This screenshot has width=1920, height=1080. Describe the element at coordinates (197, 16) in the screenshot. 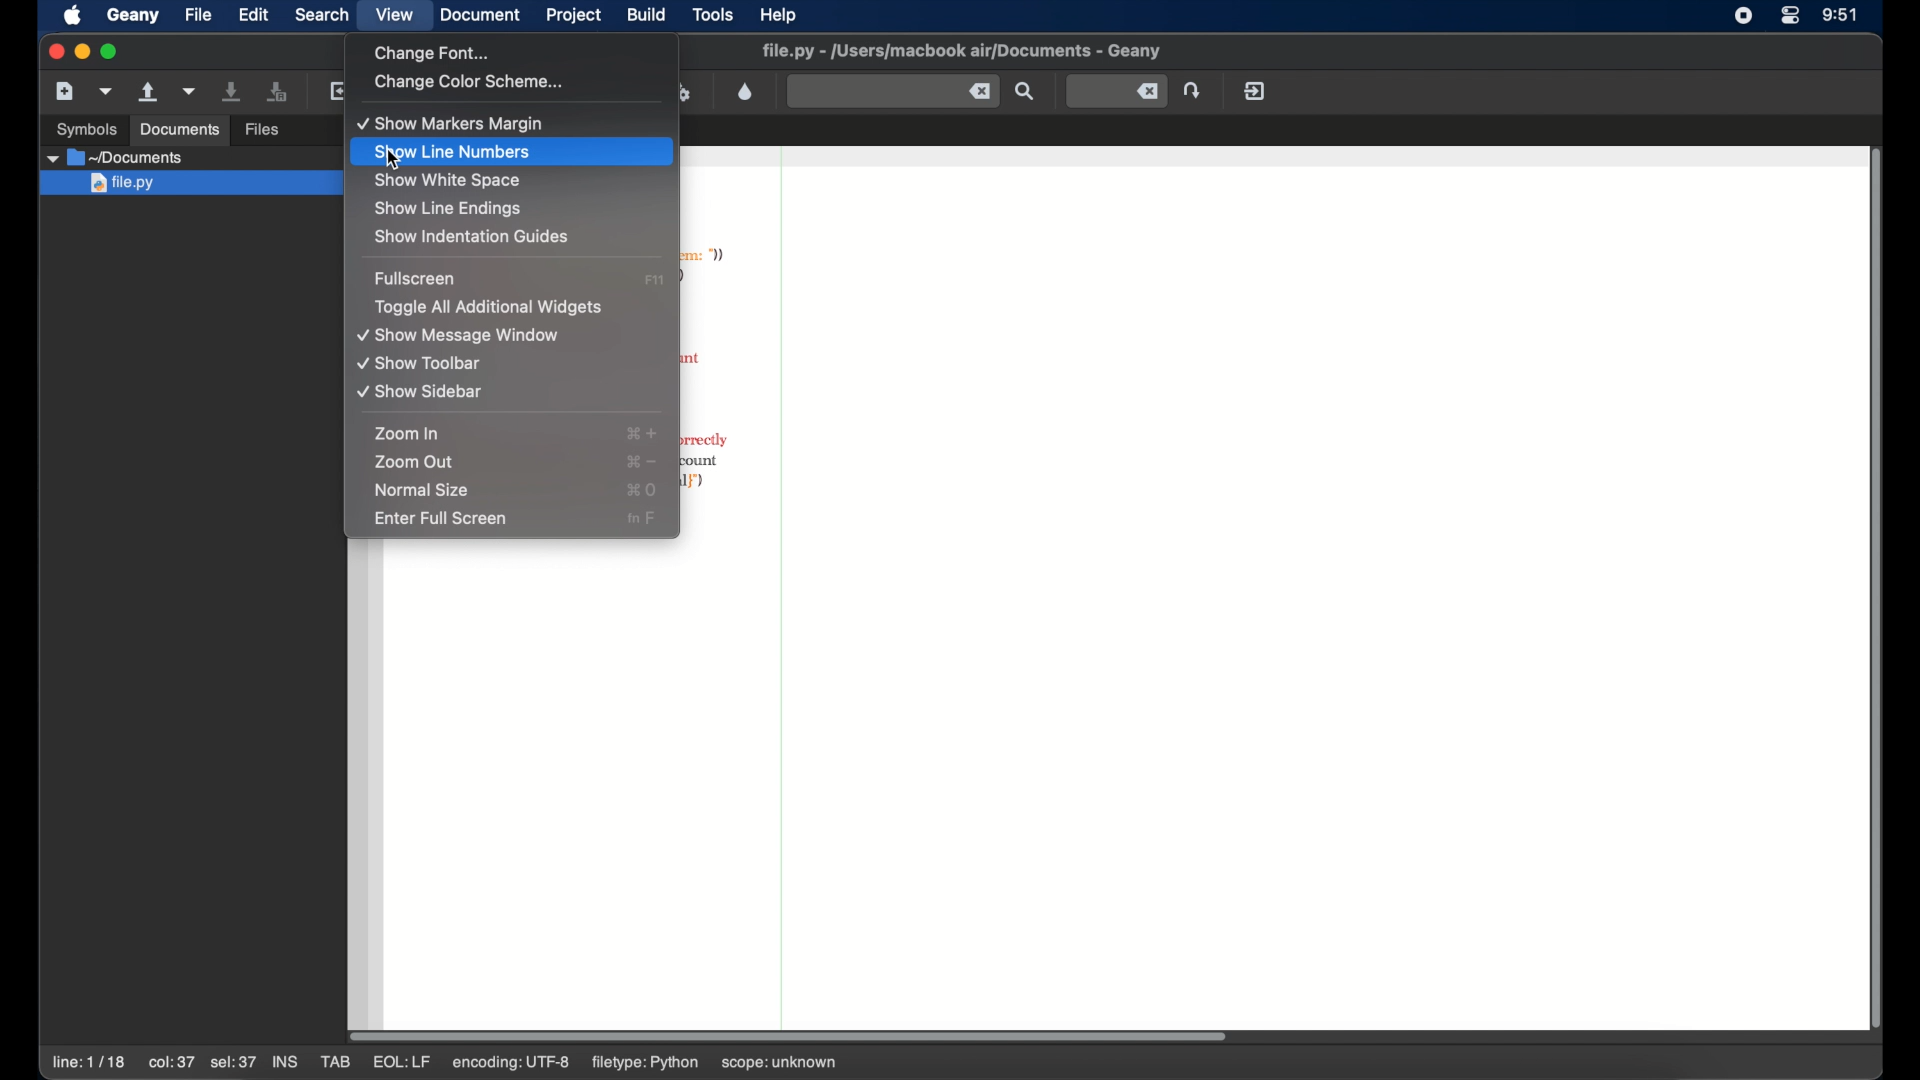

I see `file` at that location.